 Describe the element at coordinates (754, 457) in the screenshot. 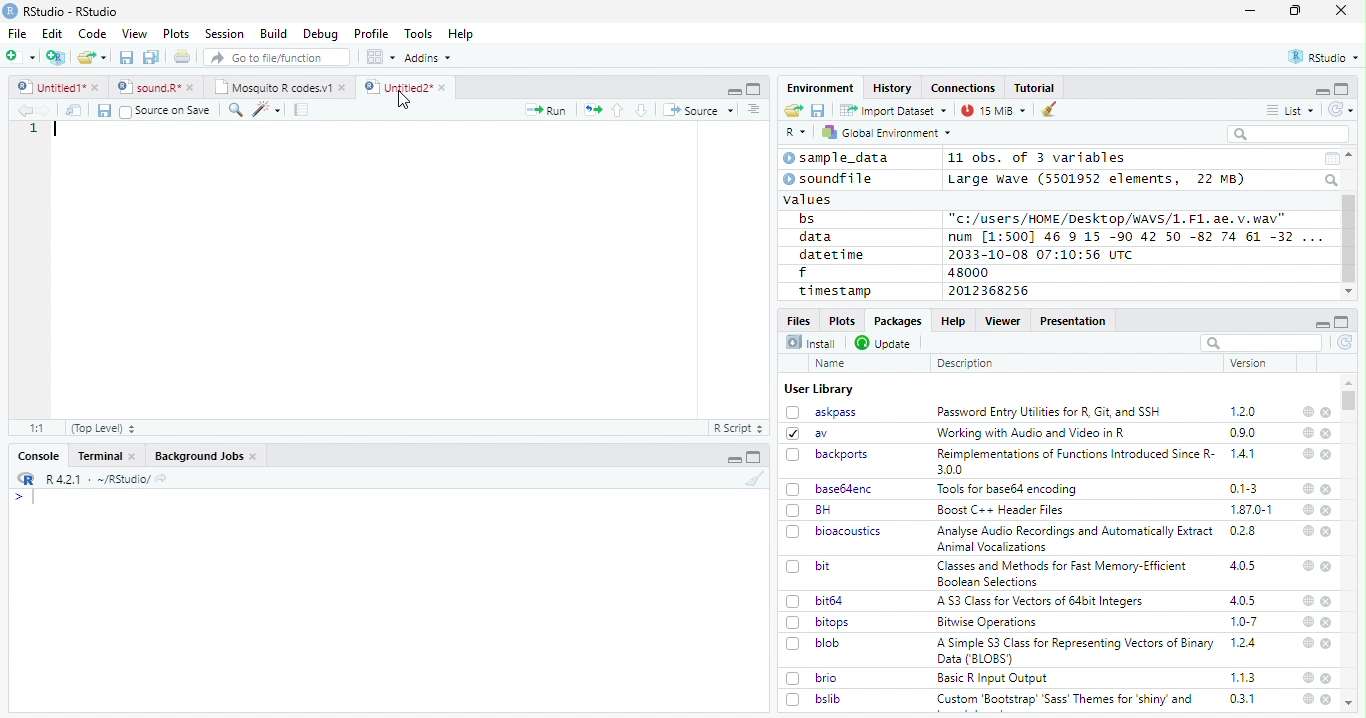

I see `Full screen` at that location.